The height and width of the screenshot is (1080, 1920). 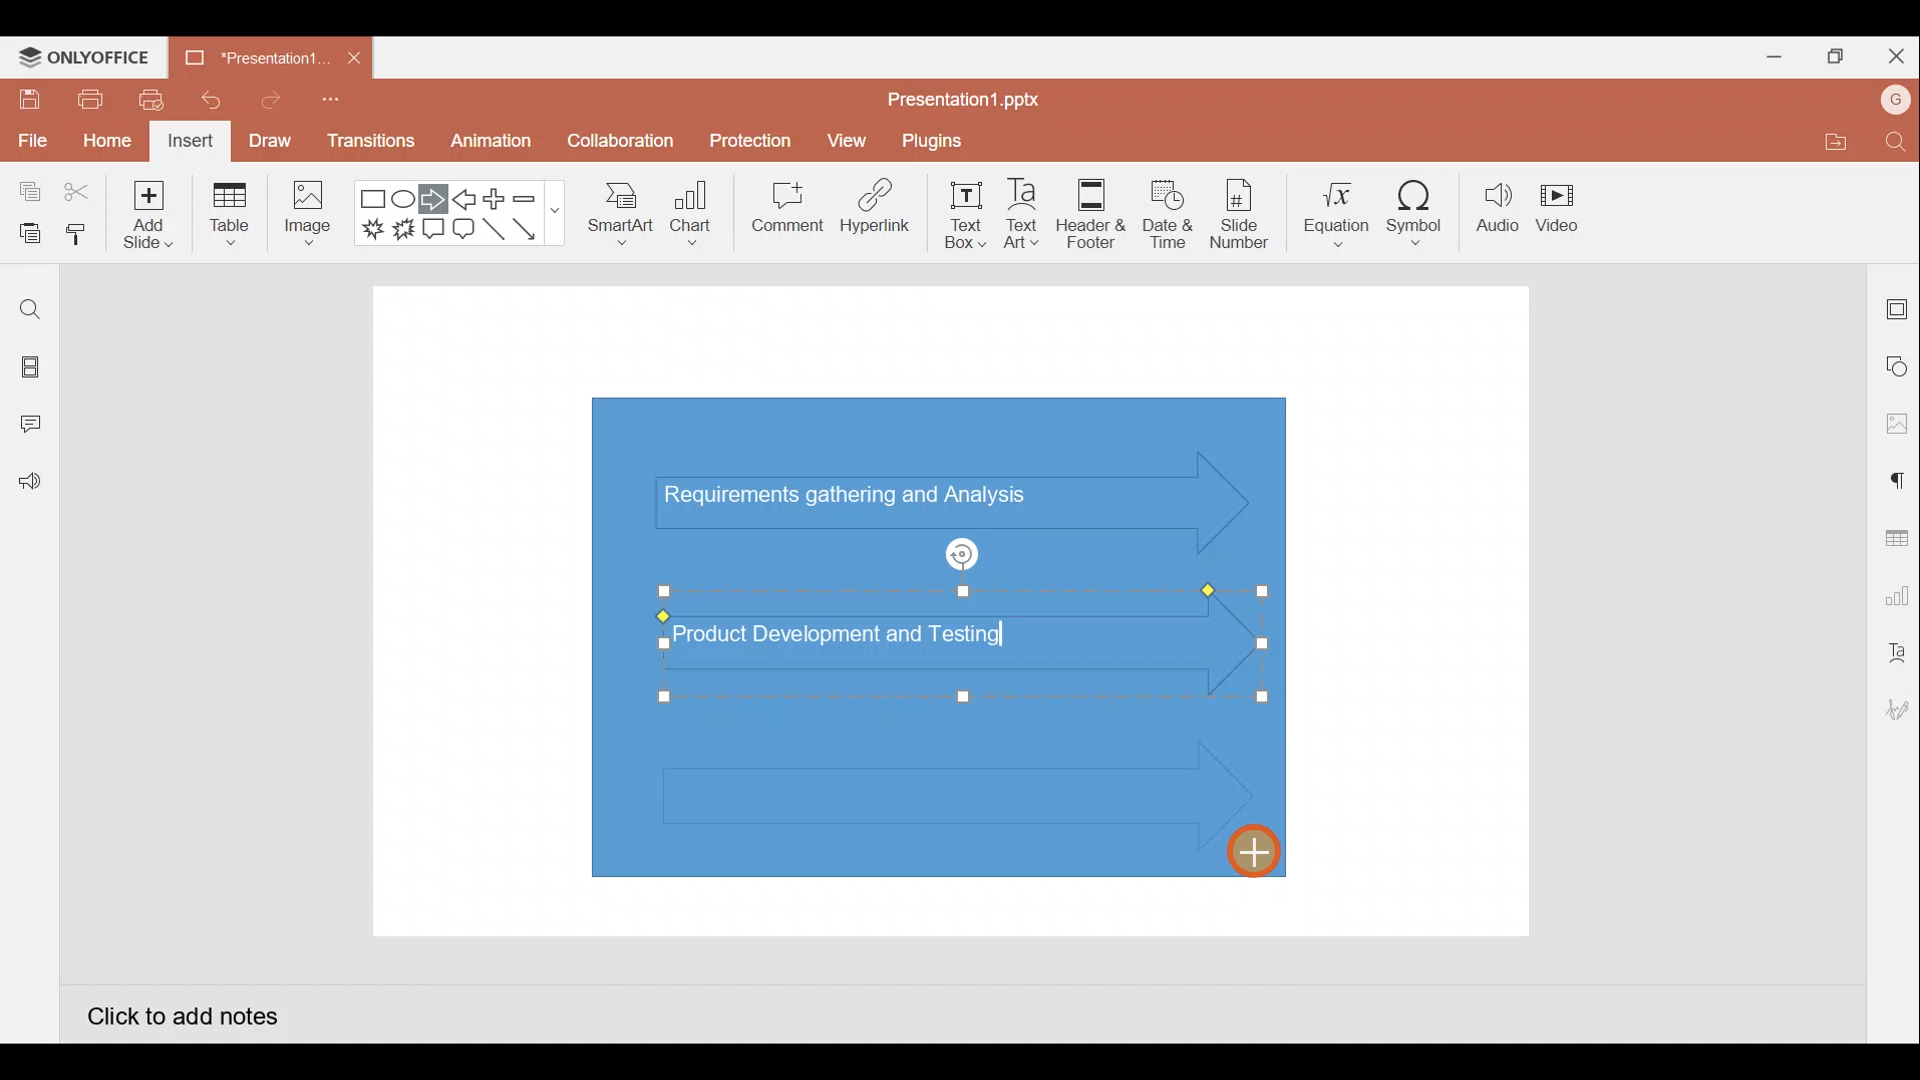 I want to click on Slide settings, so click(x=1898, y=305).